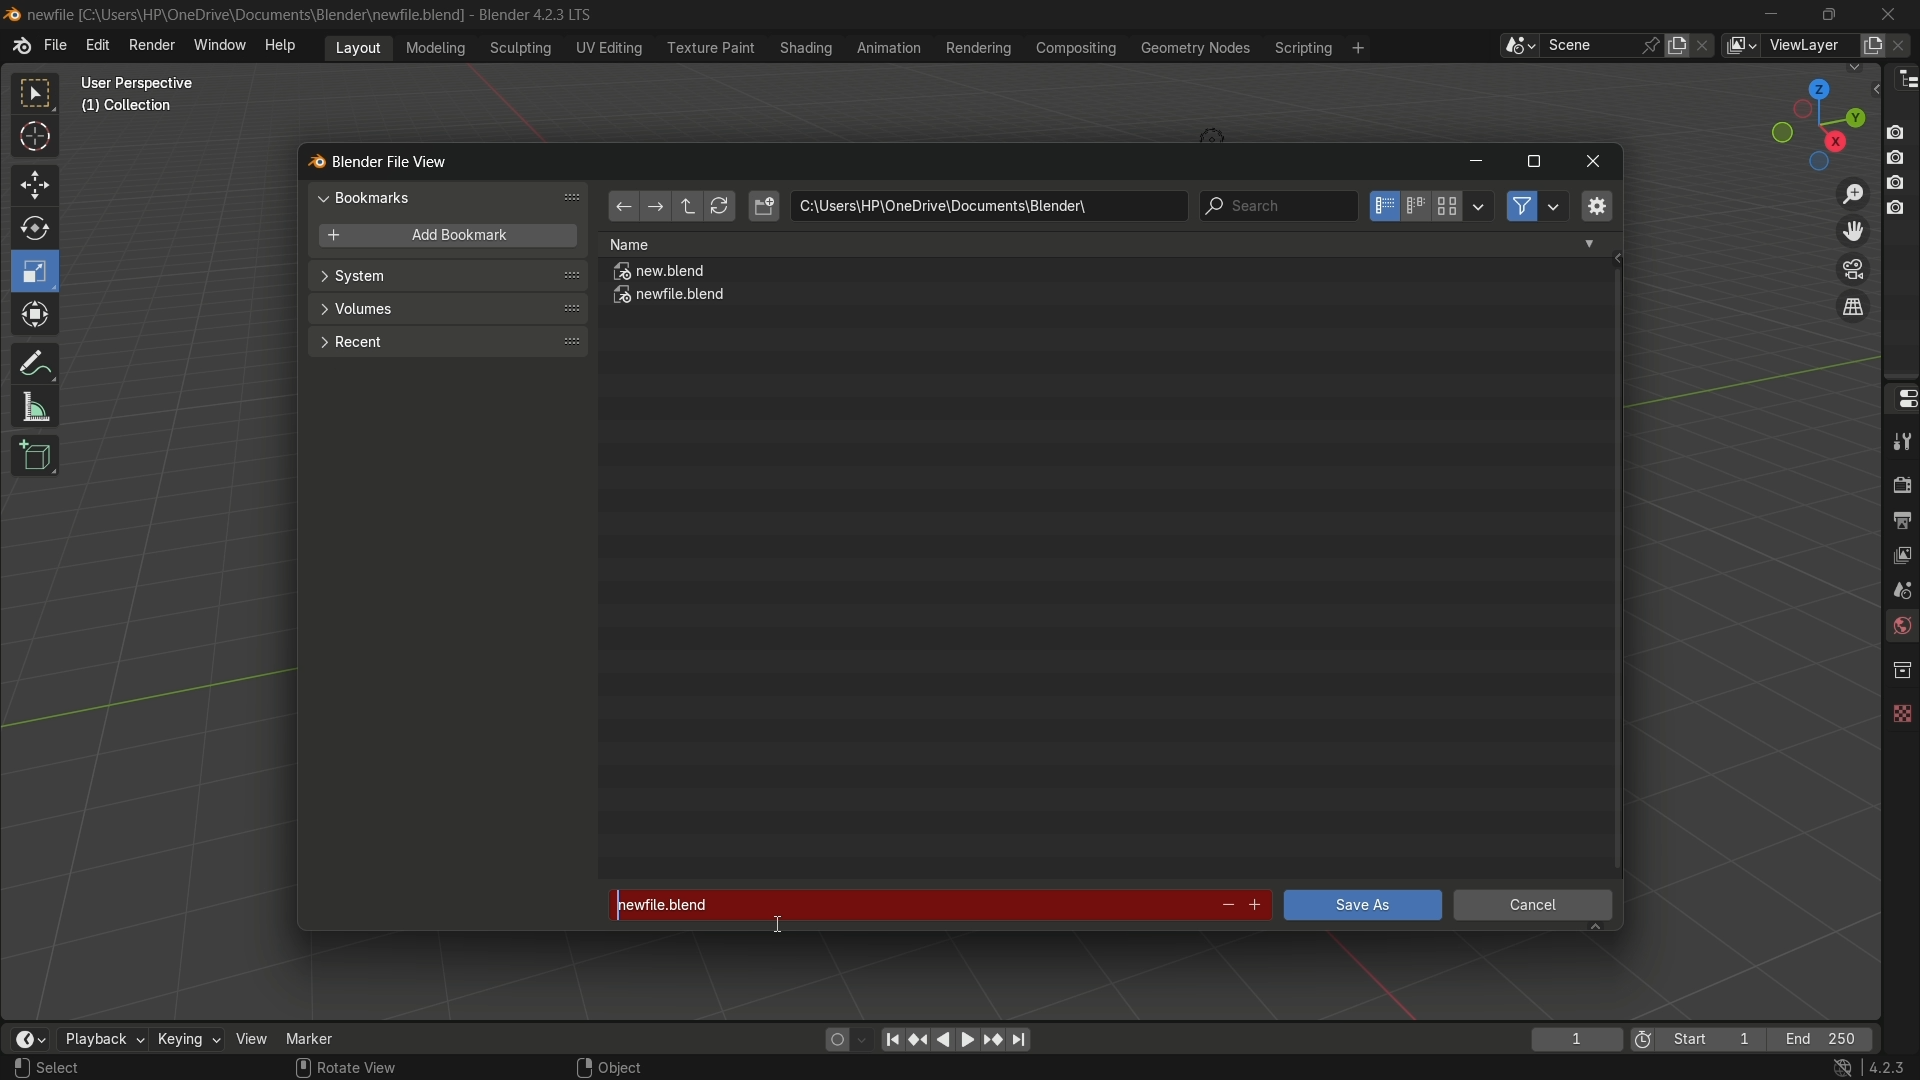 Image resolution: width=1920 pixels, height=1080 pixels. What do you see at coordinates (1812, 120) in the screenshot?
I see `preset view` at bounding box center [1812, 120].